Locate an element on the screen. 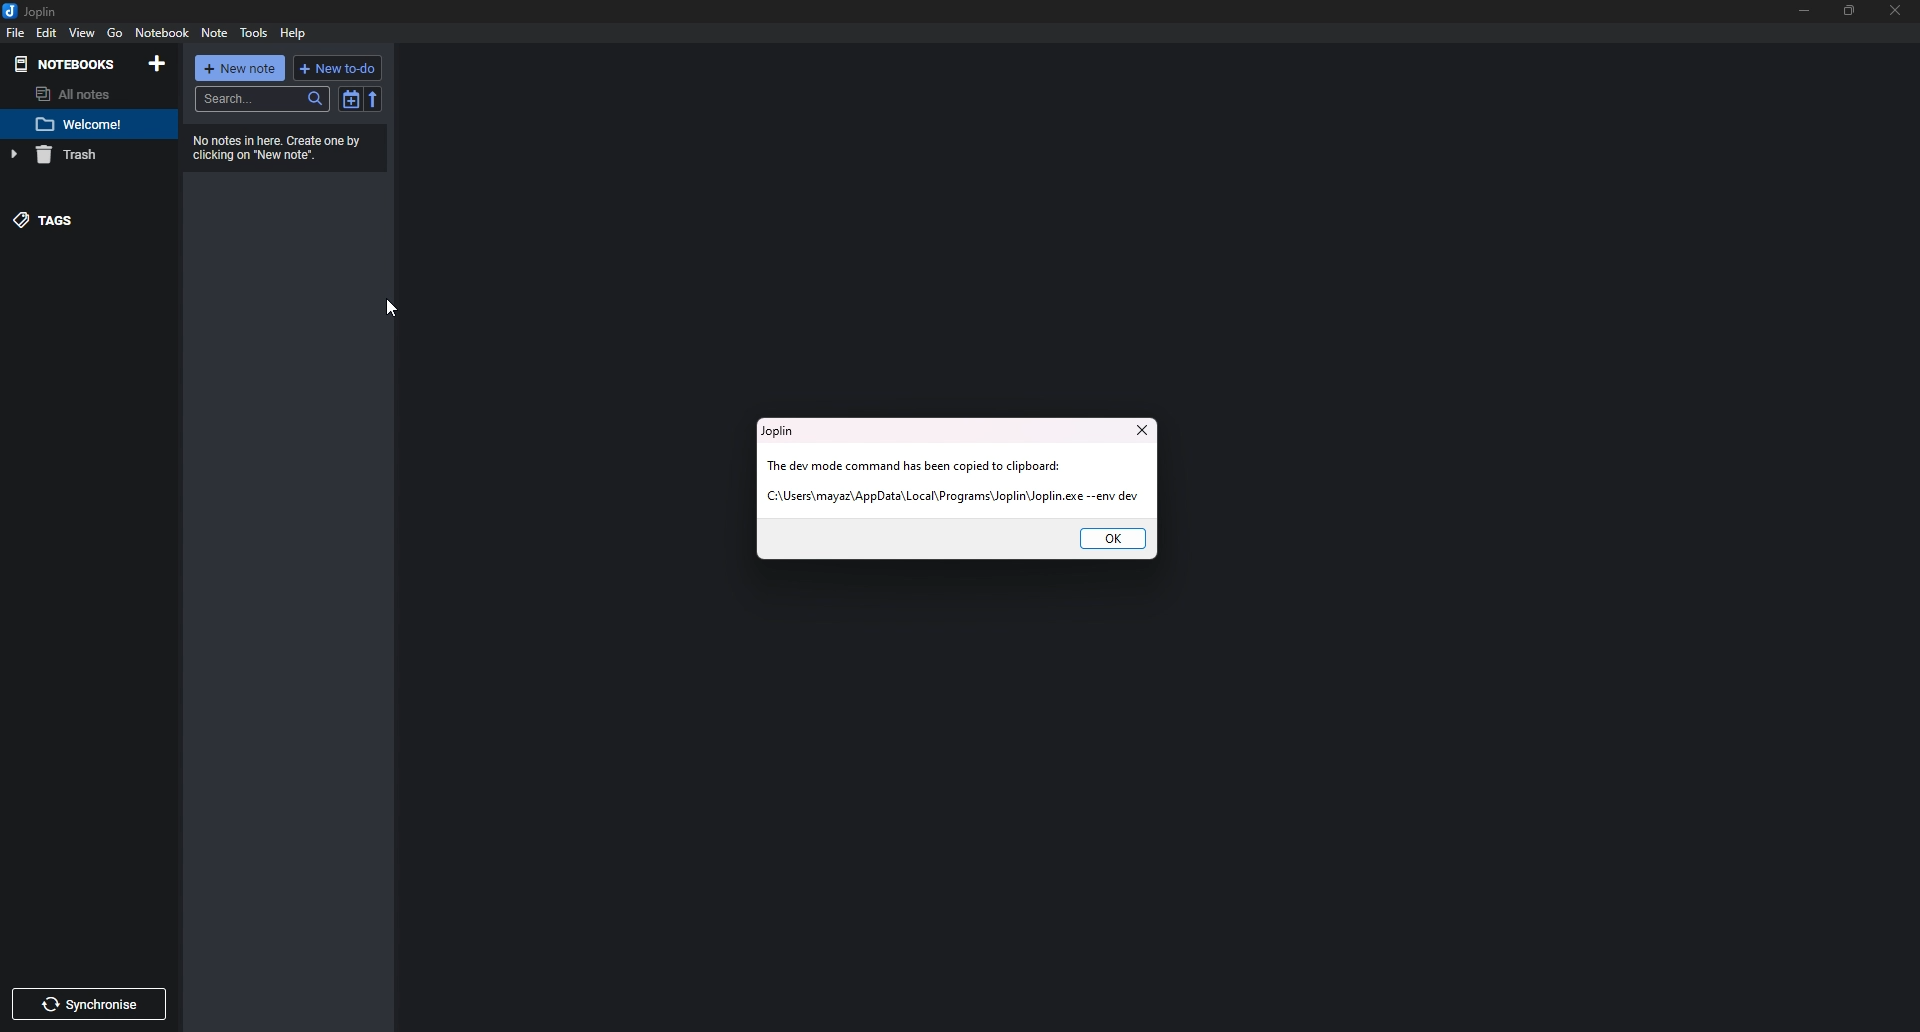 Image resolution: width=1920 pixels, height=1032 pixels. close is located at coordinates (1897, 11).